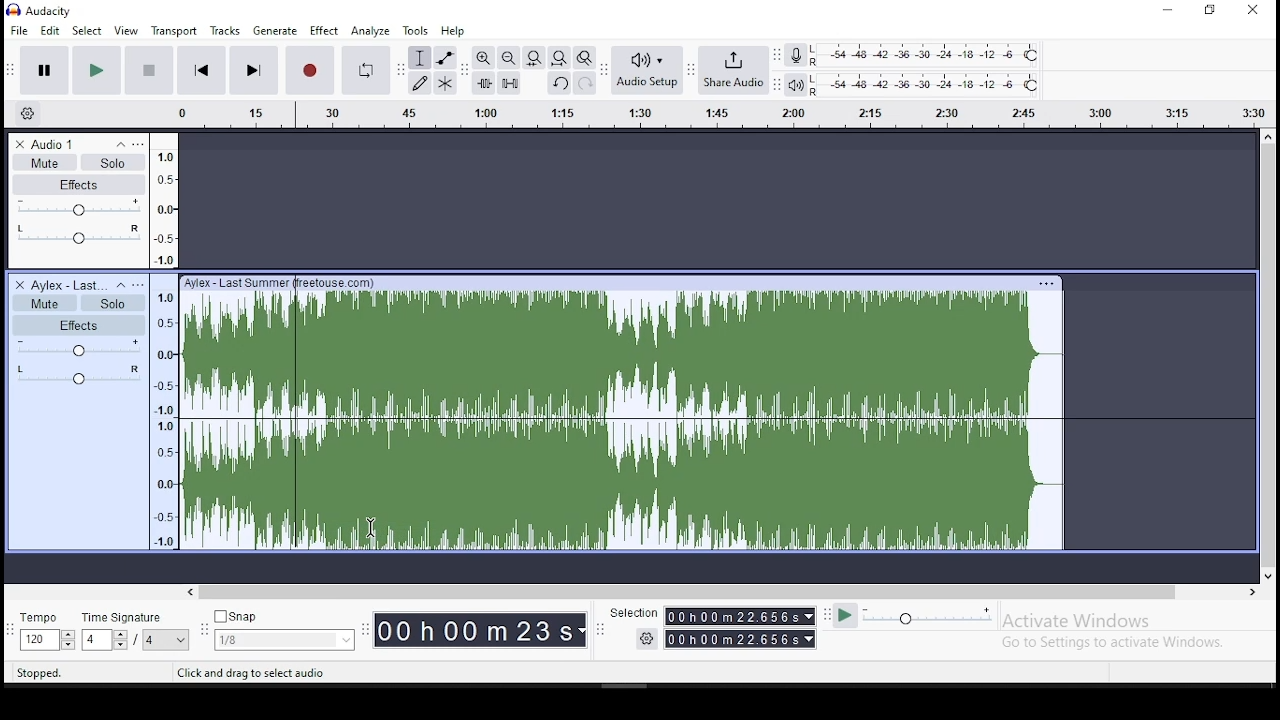 This screenshot has height=720, width=1280. I want to click on play, so click(96, 71).